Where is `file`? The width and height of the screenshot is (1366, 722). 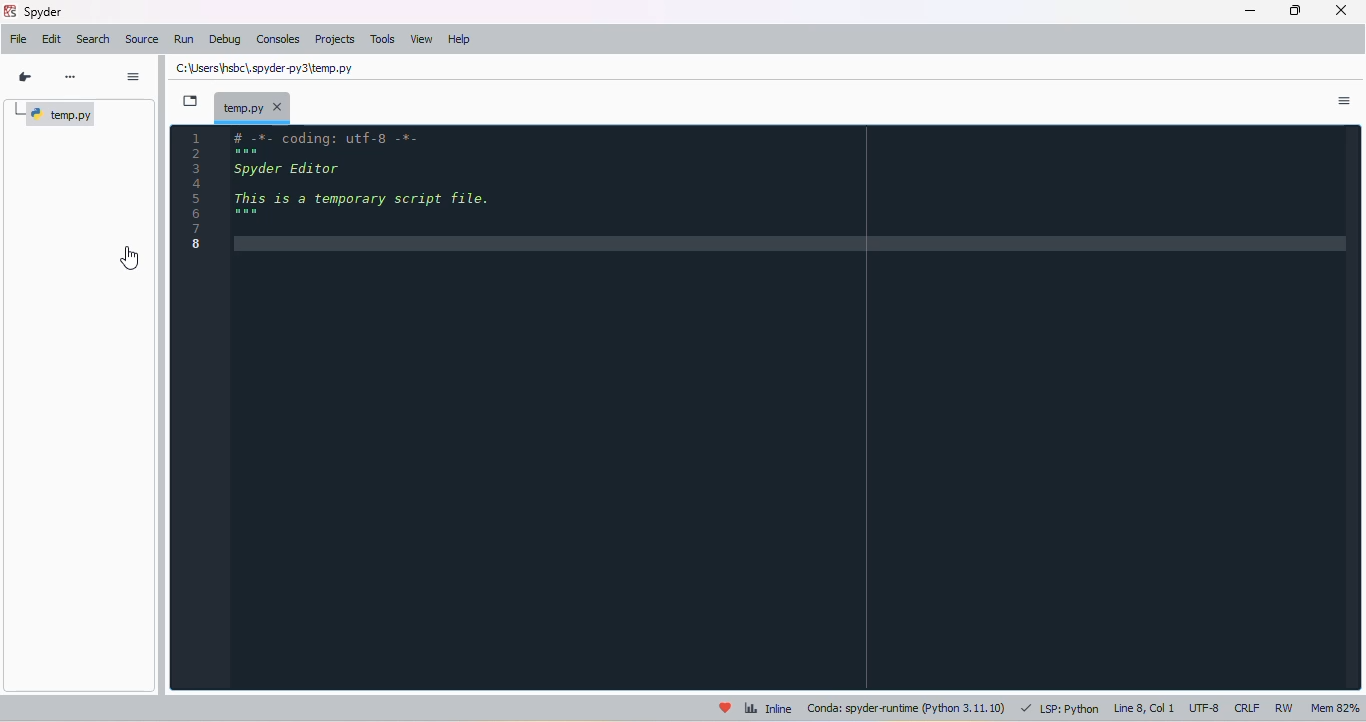
file is located at coordinates (20, 38).